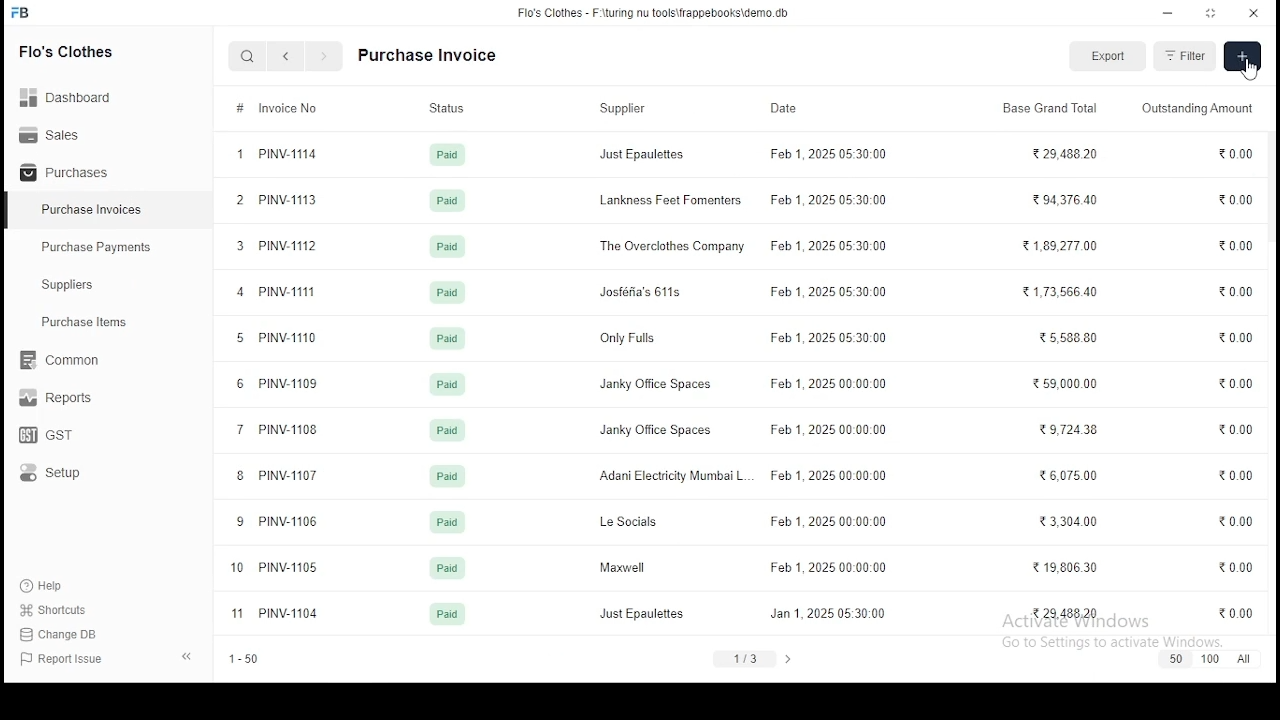 Image resolution: width=1280 pixels, height=720 pixels. Describe the element at coordinates (830, 520) in the screenshot. I see `feb 1, 2025 05:30:00` at that location.